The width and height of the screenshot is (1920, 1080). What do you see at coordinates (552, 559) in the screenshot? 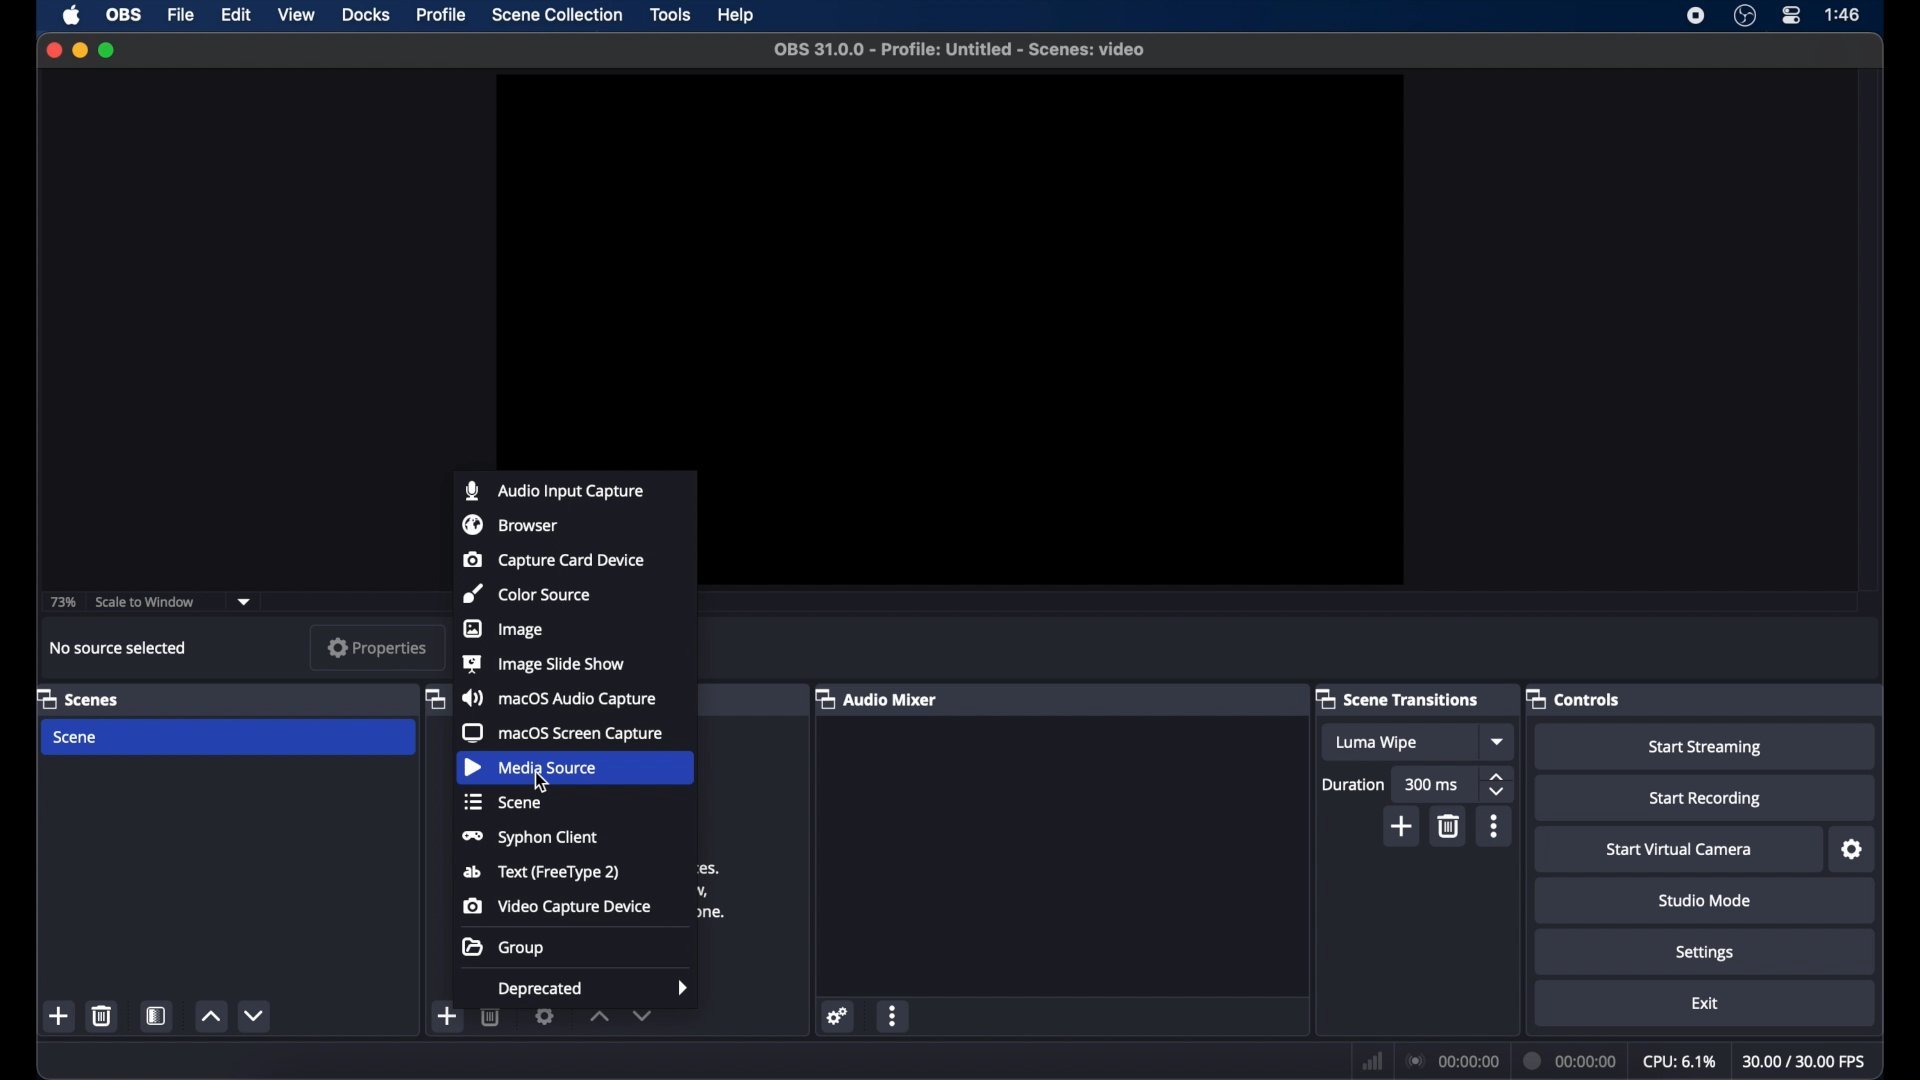
I see `capture card device` at bounding box center [552, 559].